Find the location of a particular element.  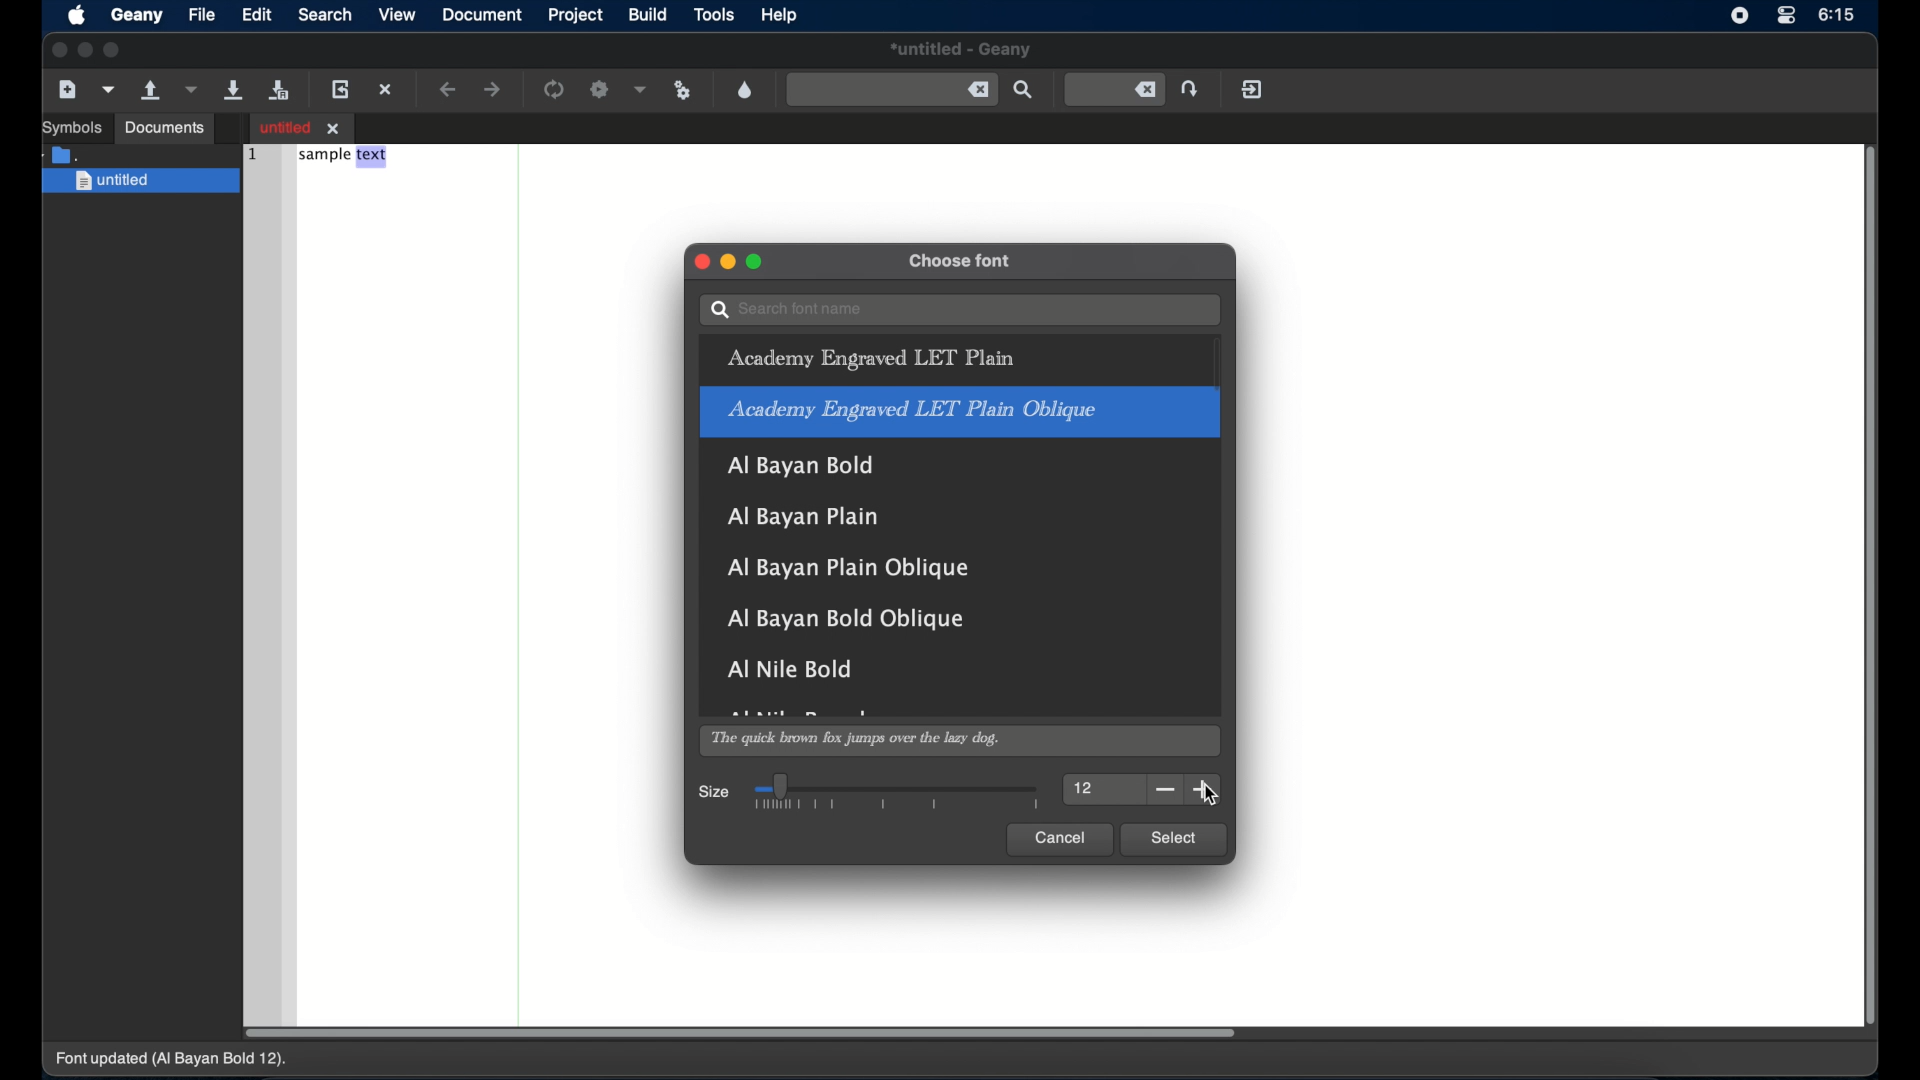

close the current file is located at coordinates (387, 91).